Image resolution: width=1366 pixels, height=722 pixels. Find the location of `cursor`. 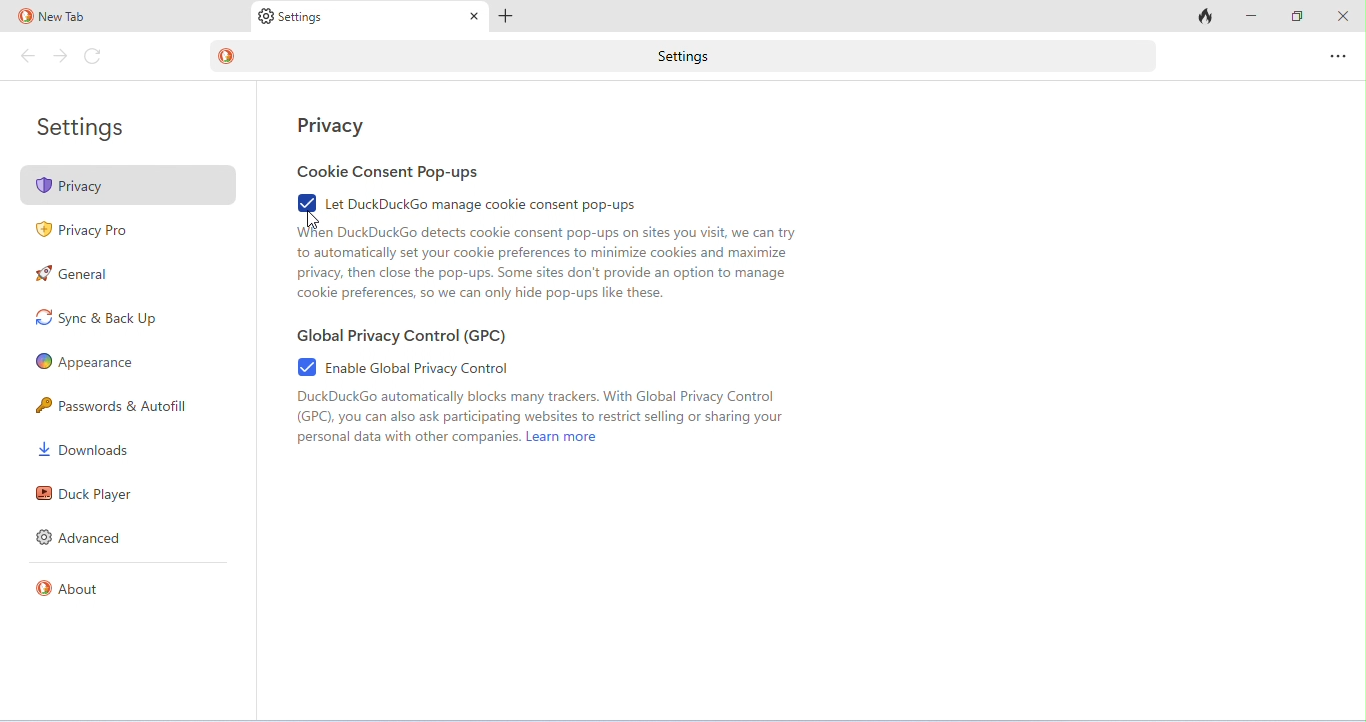

cursor is located at coordinates (312, 222).